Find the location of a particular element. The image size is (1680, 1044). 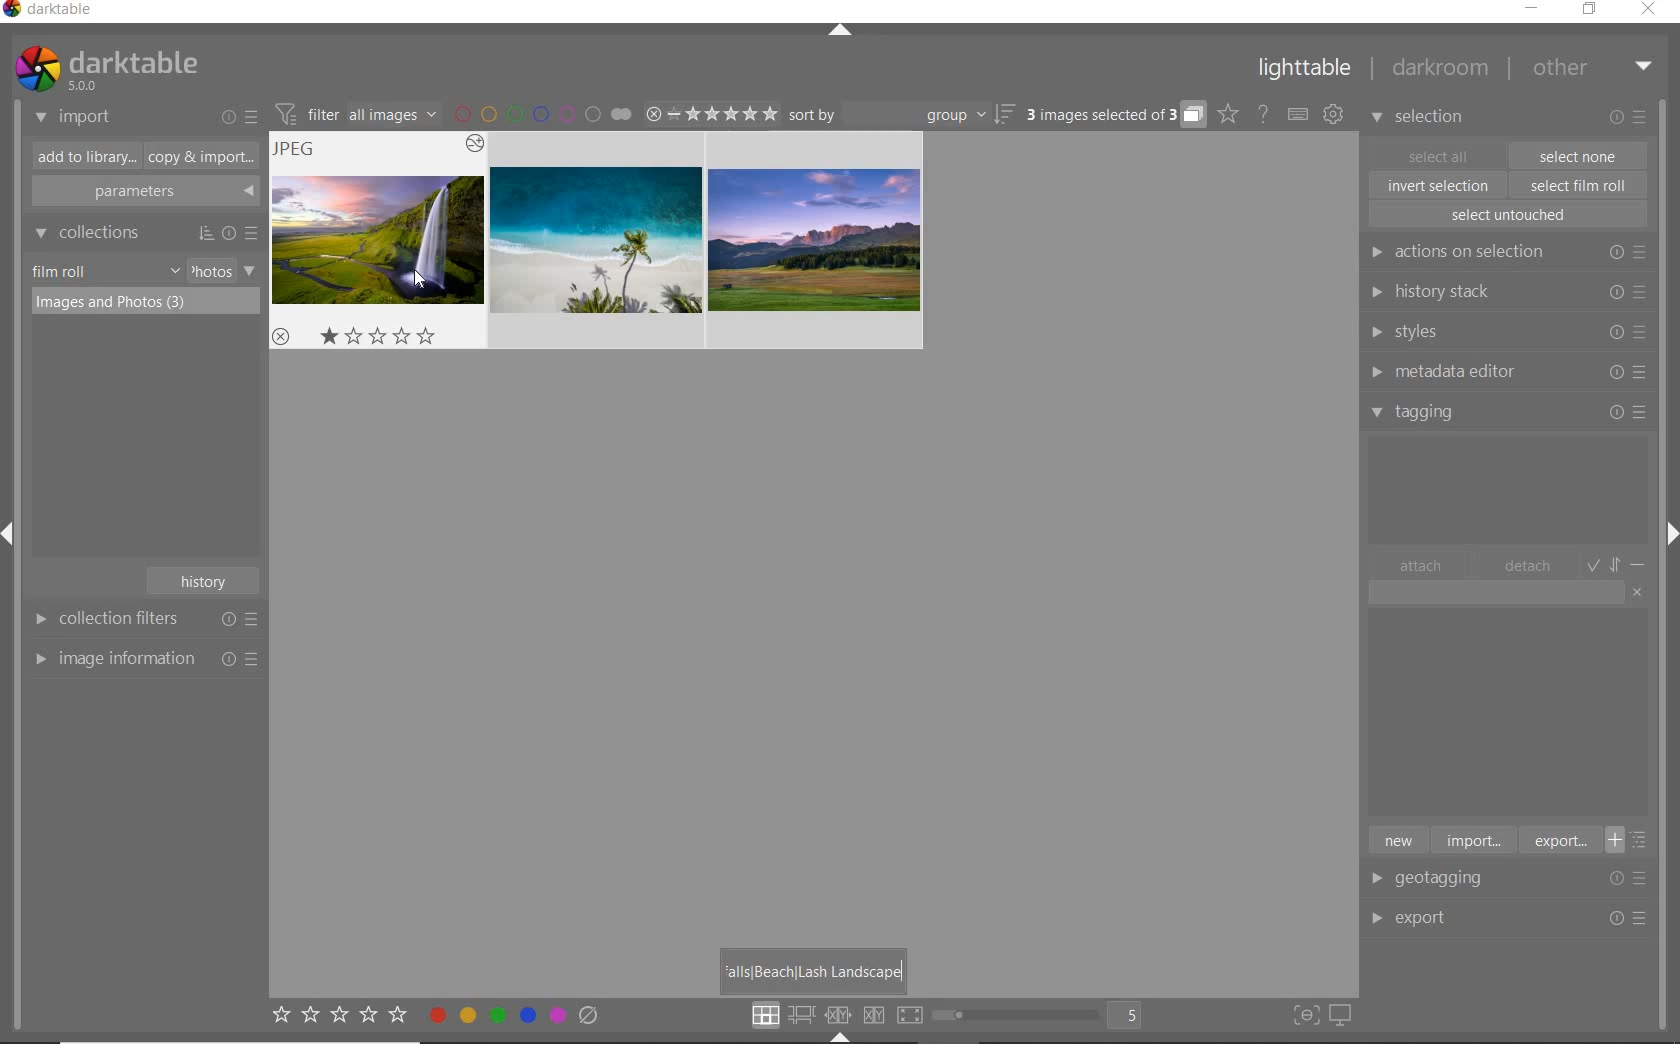

import or presets & preferences is located at coordinates (239, 116).